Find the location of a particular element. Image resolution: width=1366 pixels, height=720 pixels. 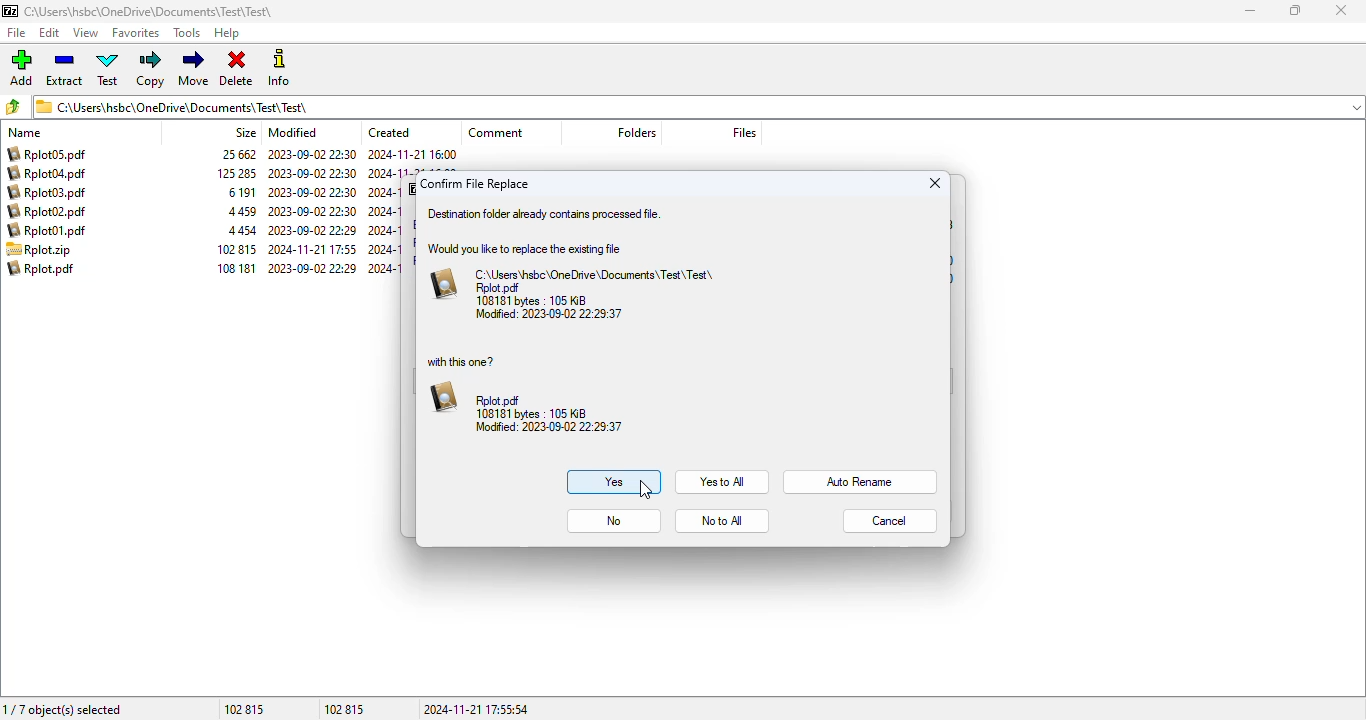

Would you like to replace the existing file is located at coordinates (530, 249).